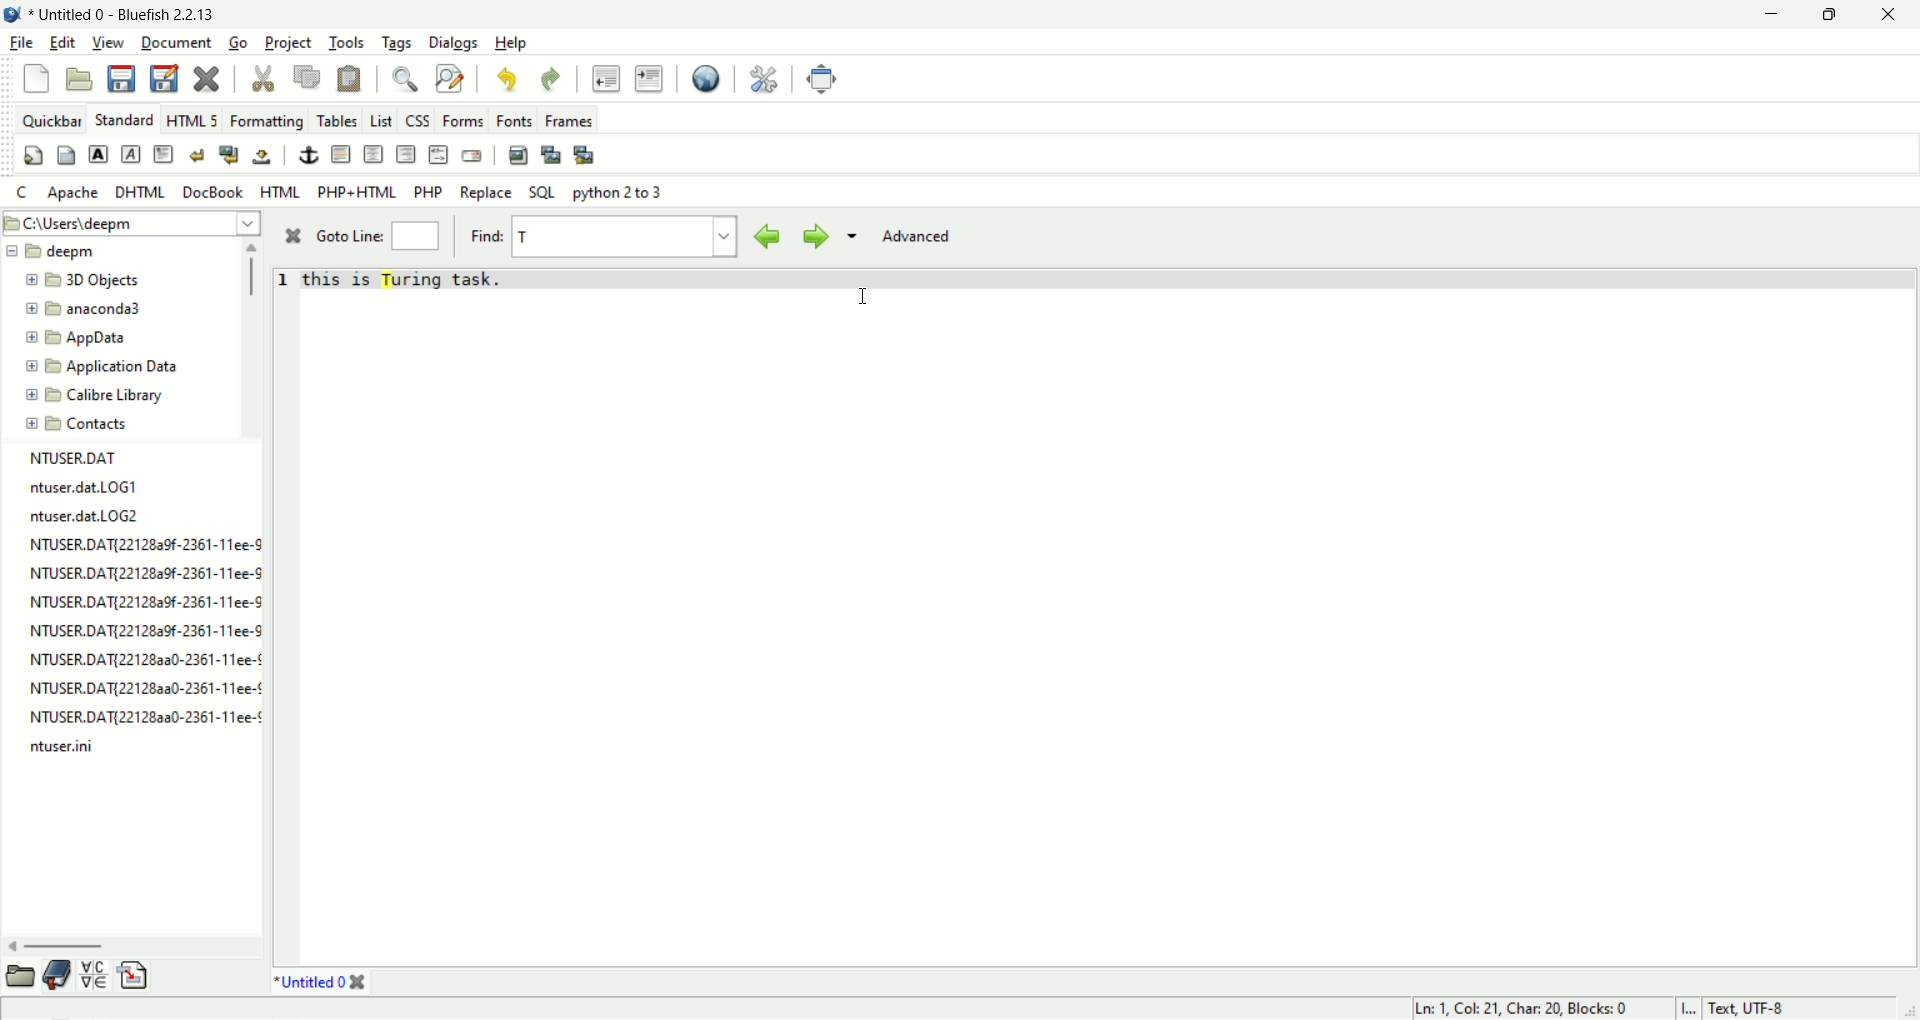 Image resolution: width=1920 pixels, height=1020 pixels. What do you see at coordinates (59, 43) in the screenshot?
I see `edit` at bounding box center [59, 43].